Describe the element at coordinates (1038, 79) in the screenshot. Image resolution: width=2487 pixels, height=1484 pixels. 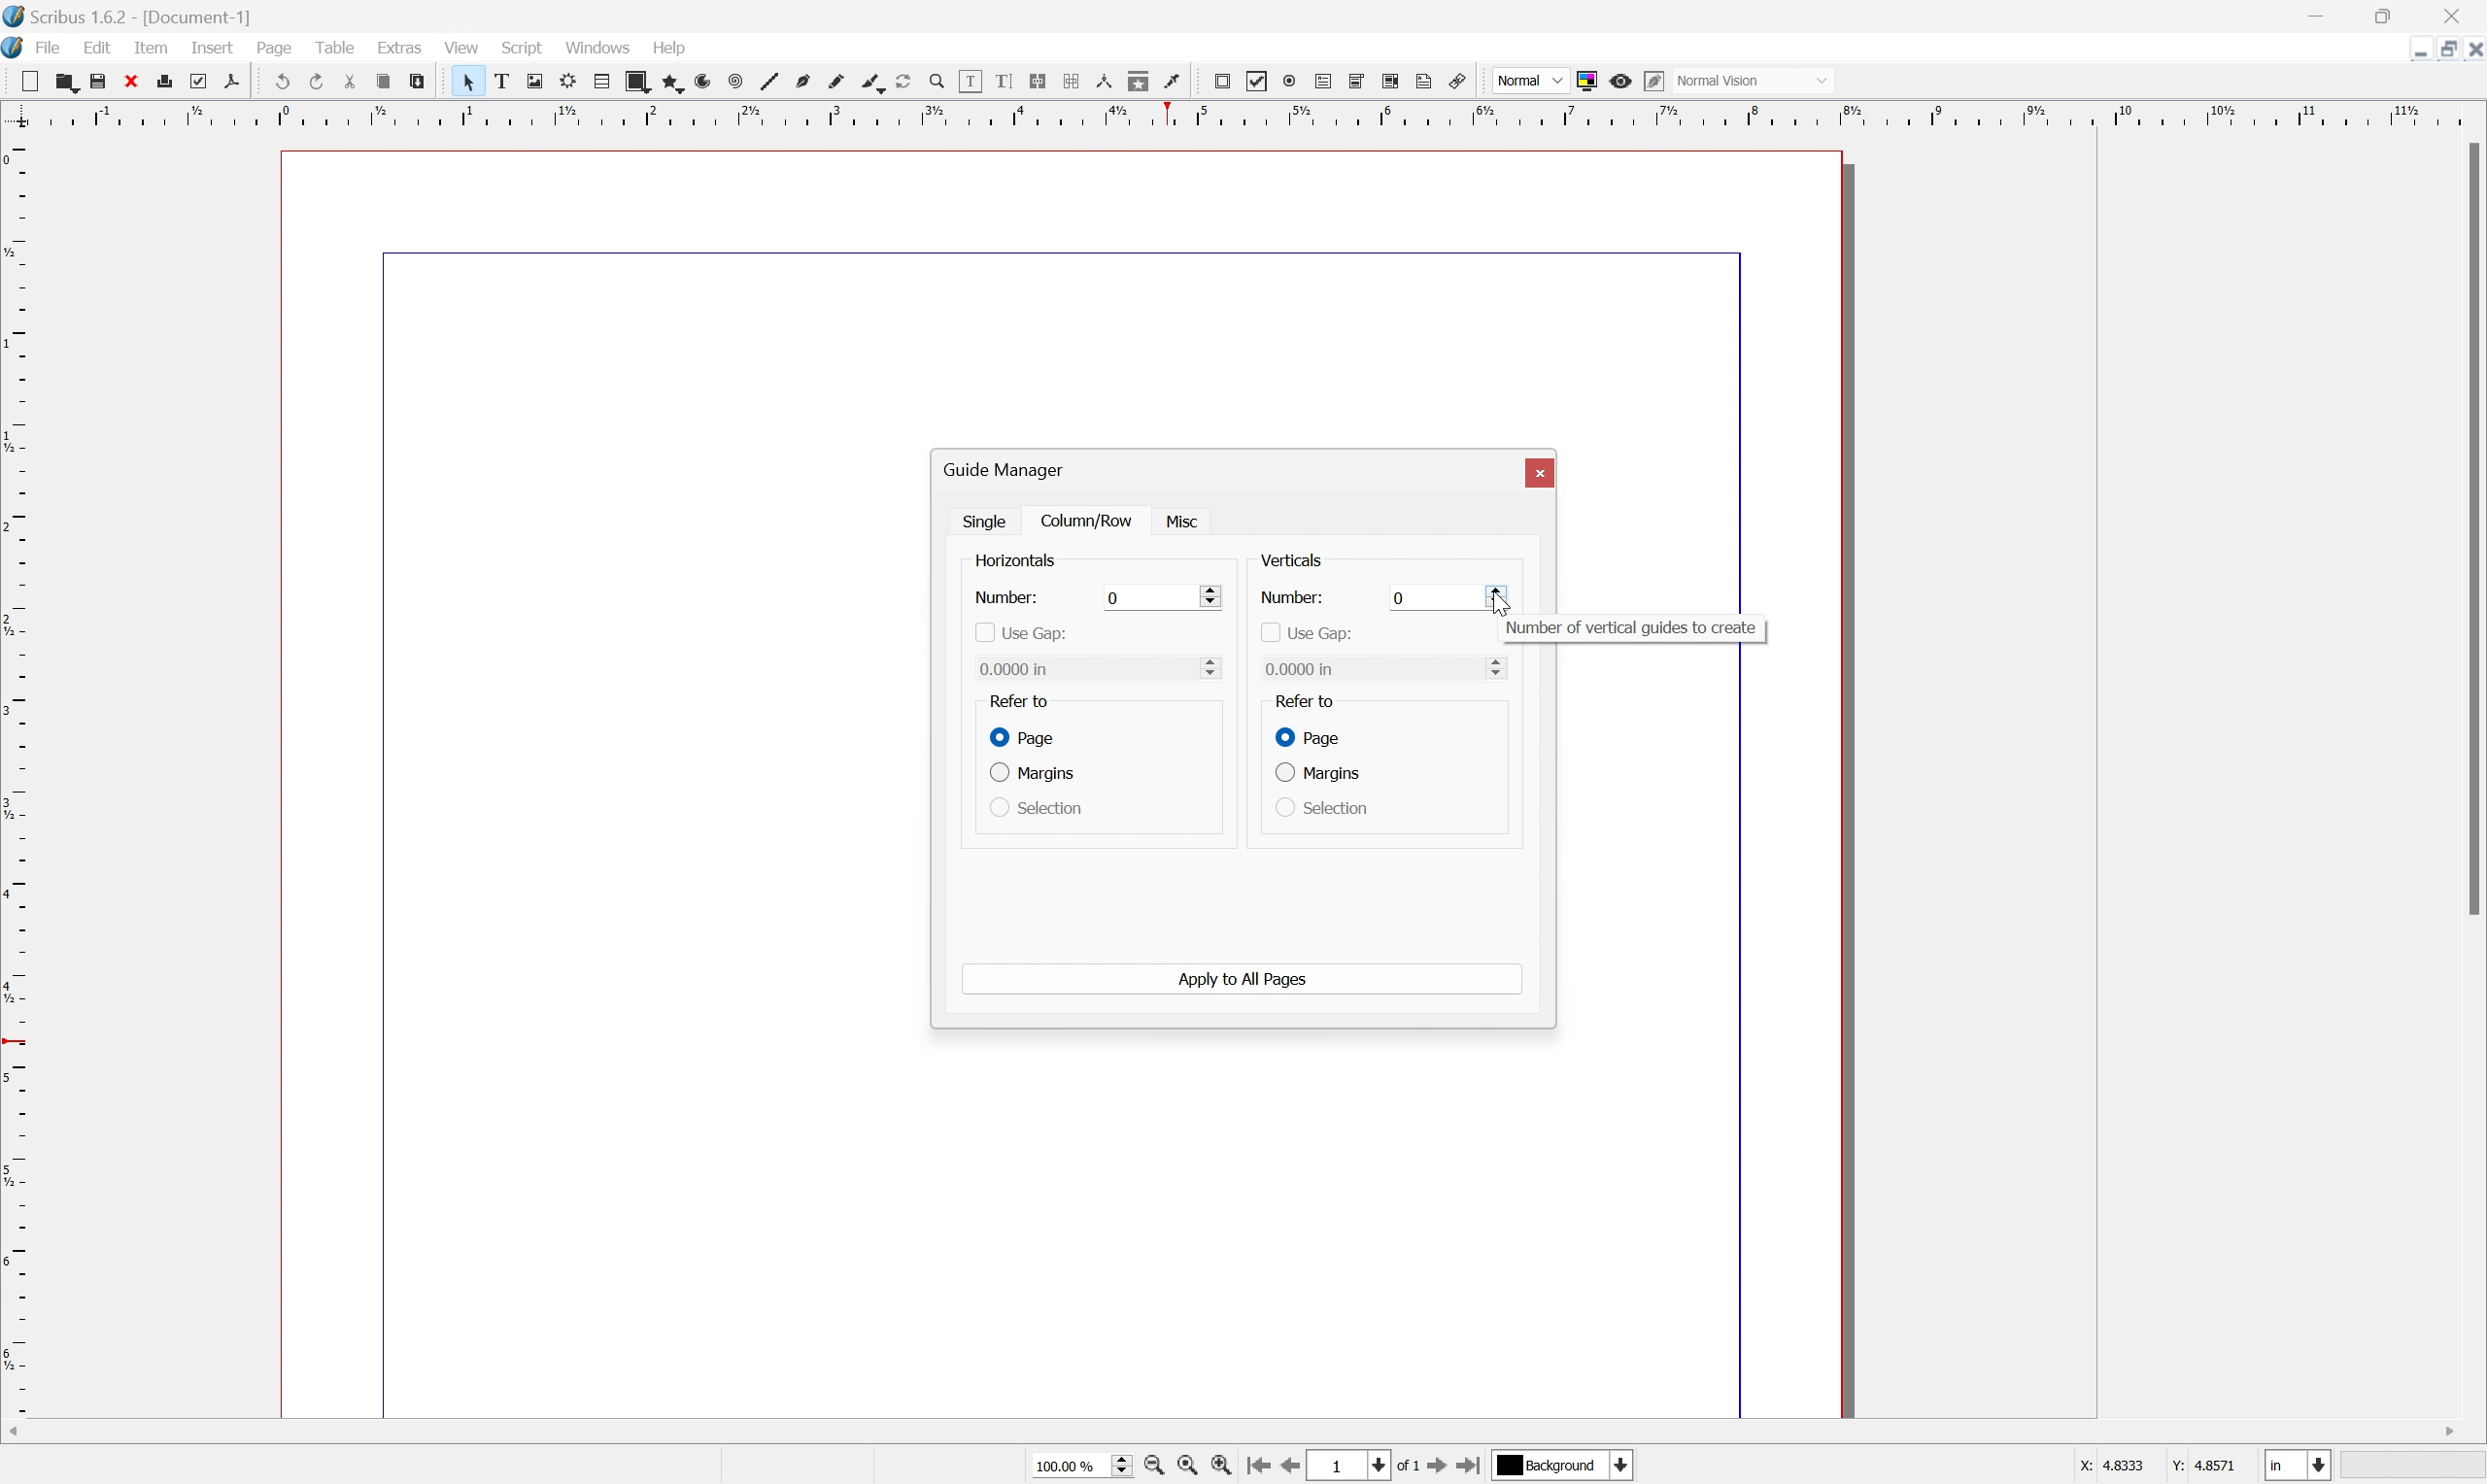
I see `link text frames` at that location.